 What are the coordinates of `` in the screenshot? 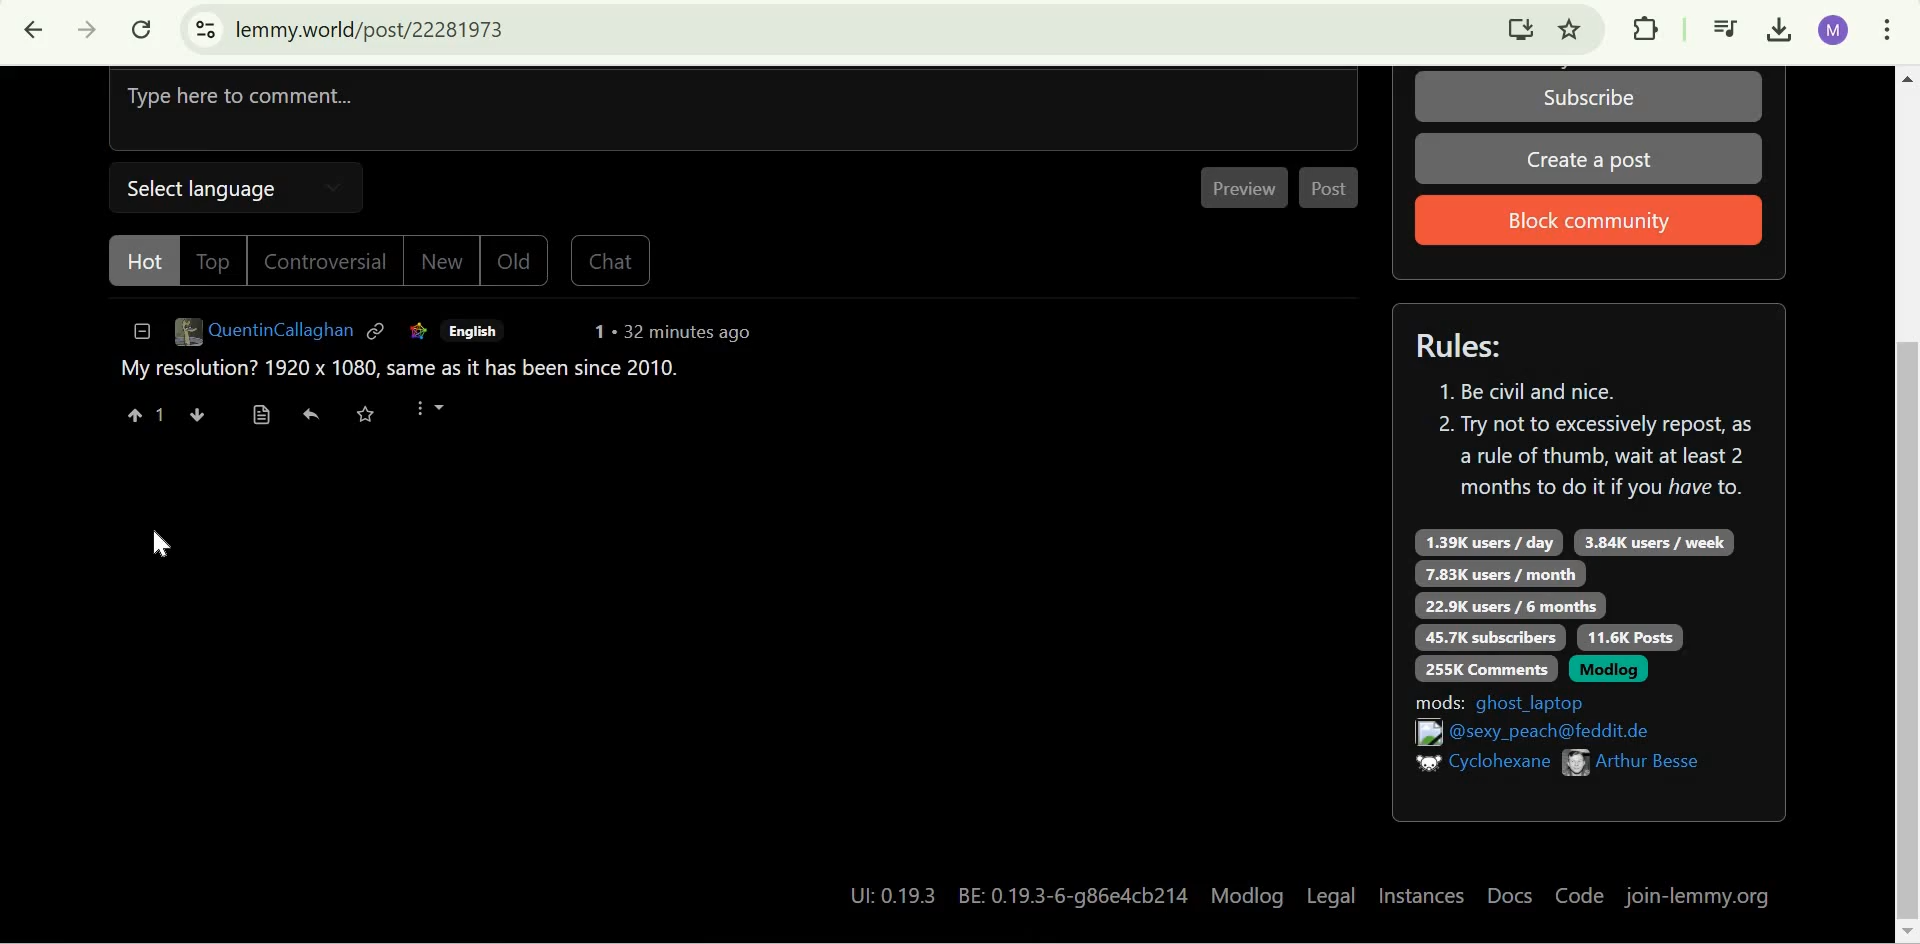 It's located at (1424, 732).